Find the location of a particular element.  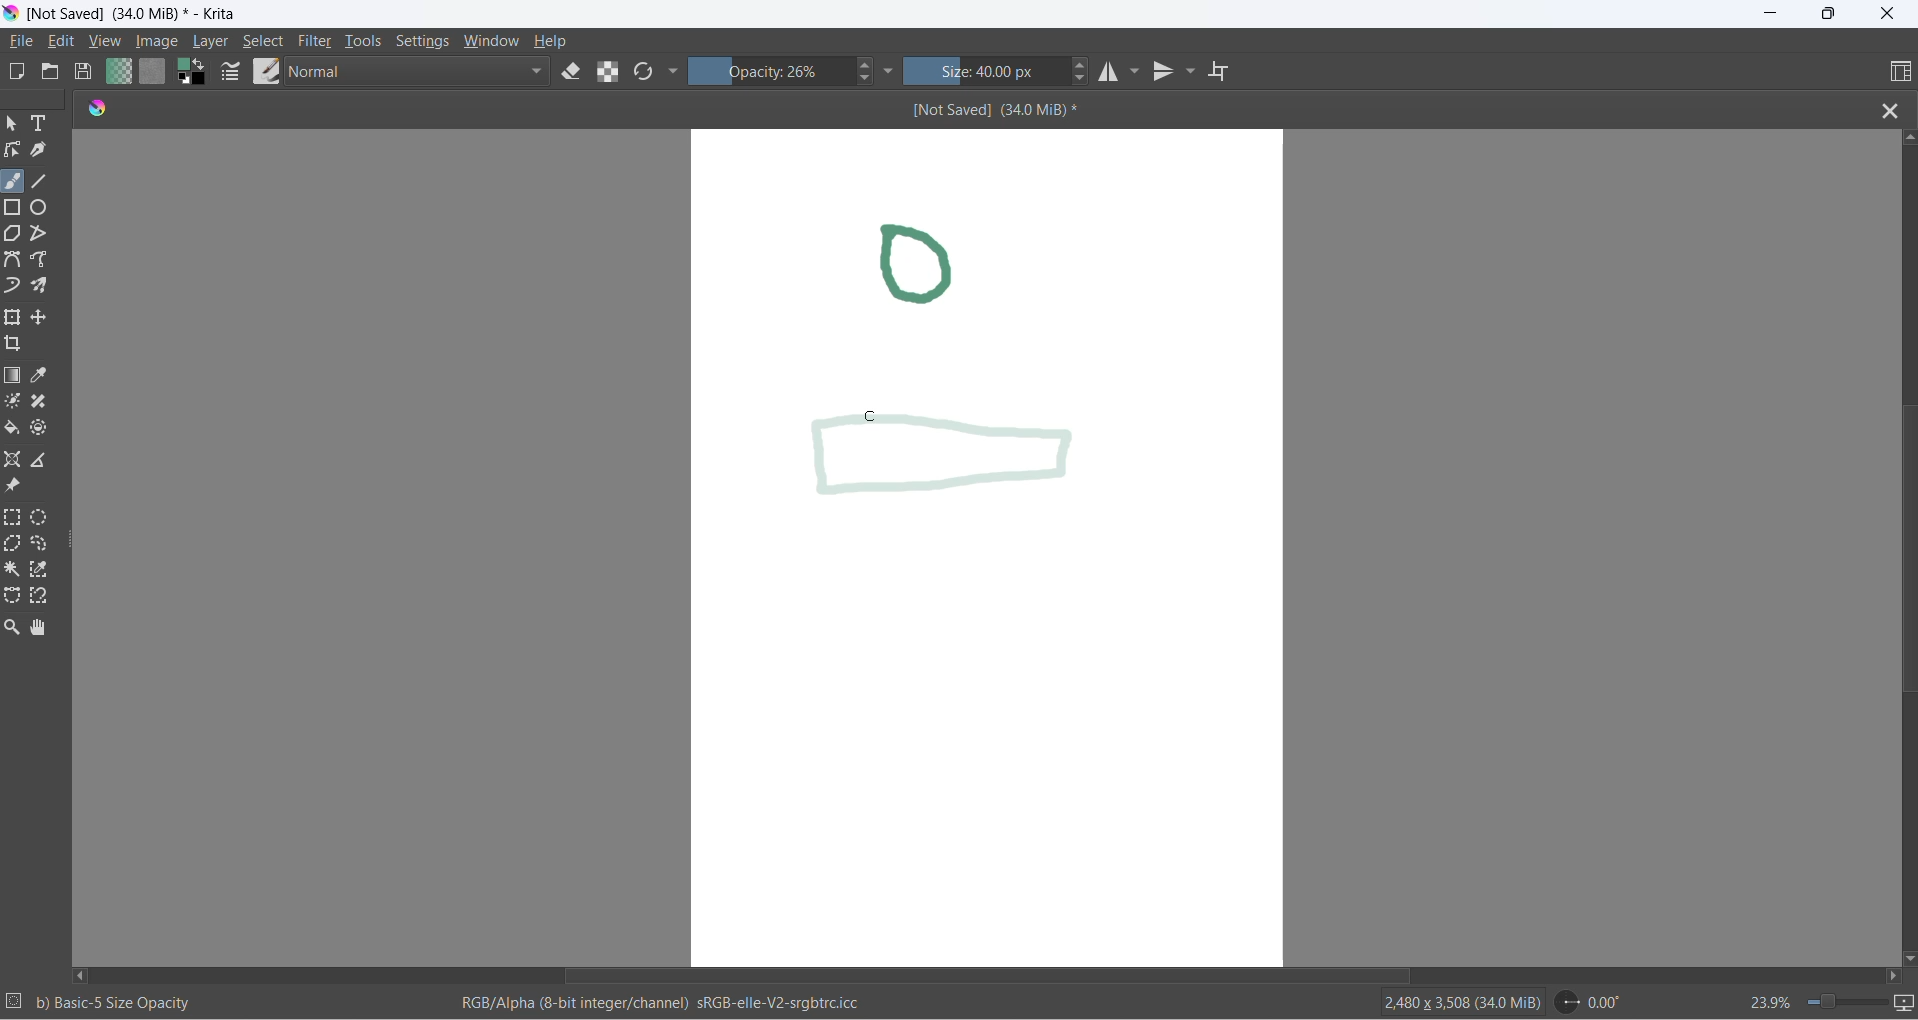

filters is located at coordinates (318, 43).